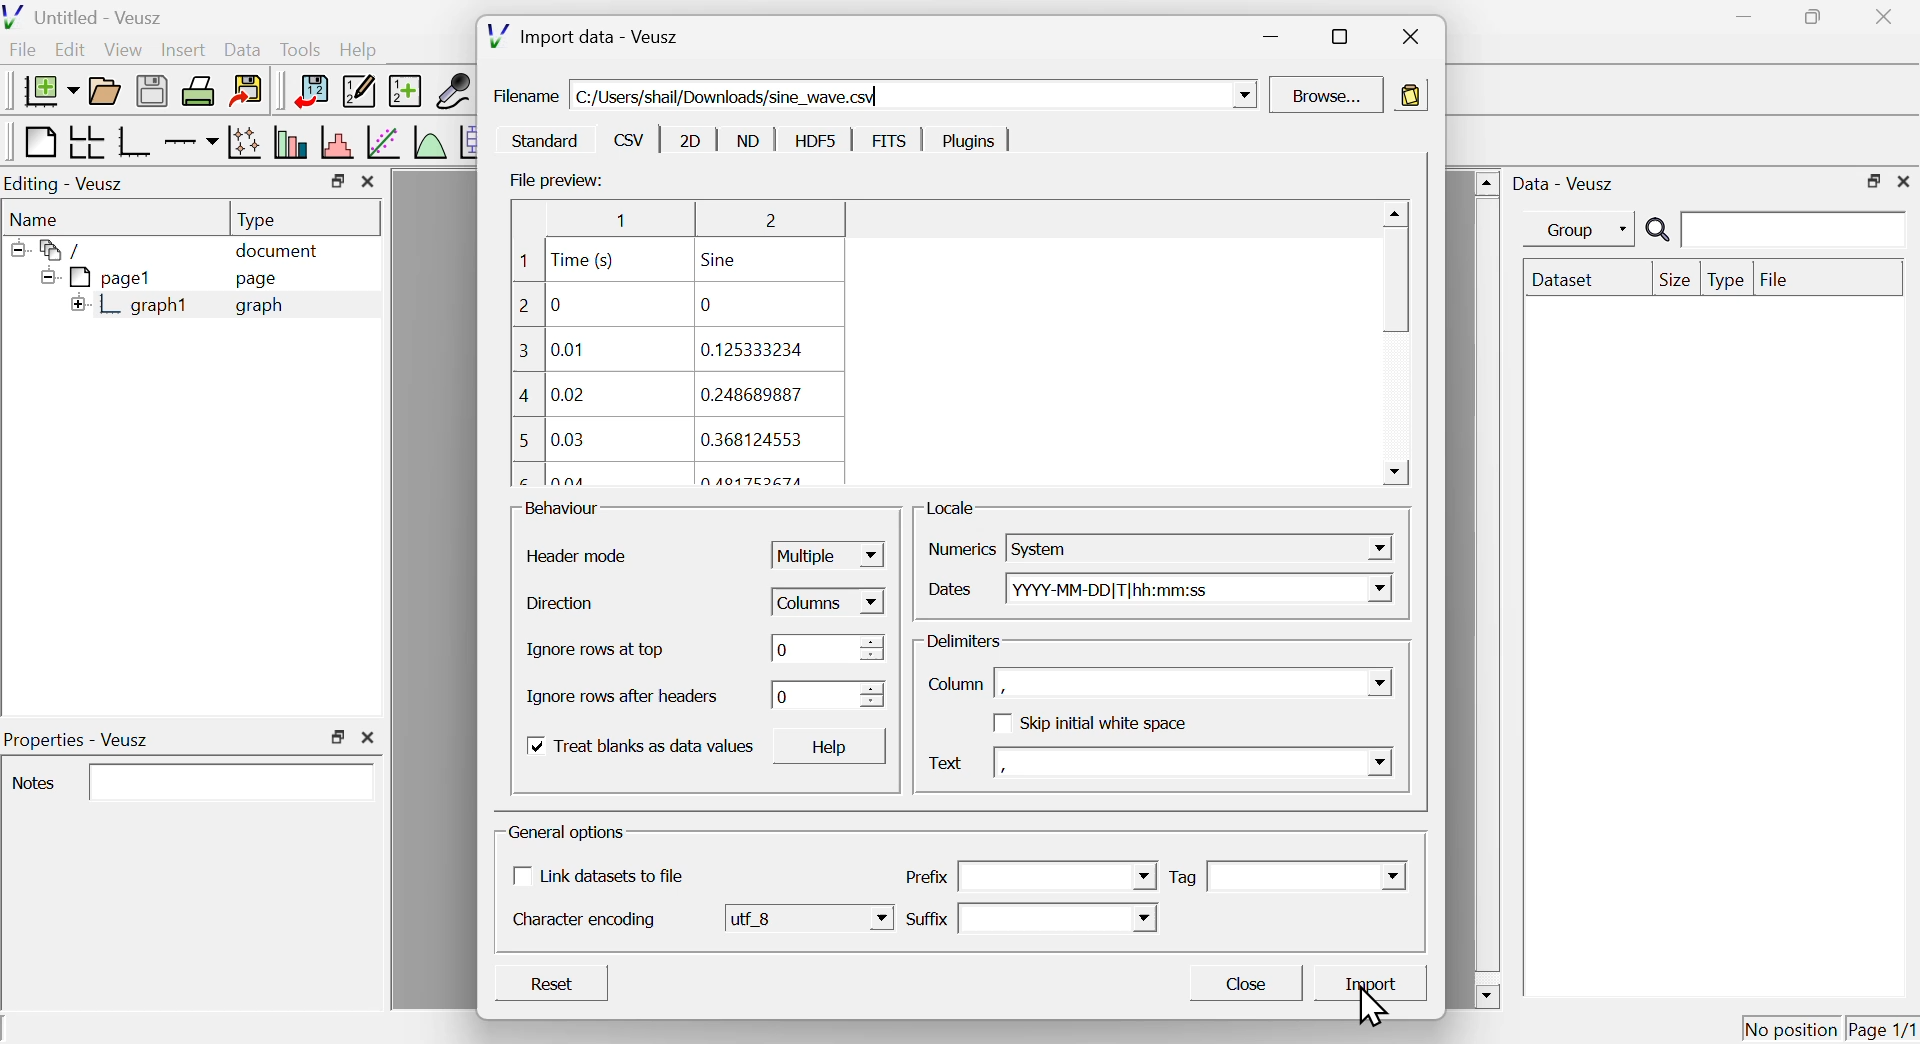 The image size is (1920, 1044). I want to click on name, so click(39, 218).